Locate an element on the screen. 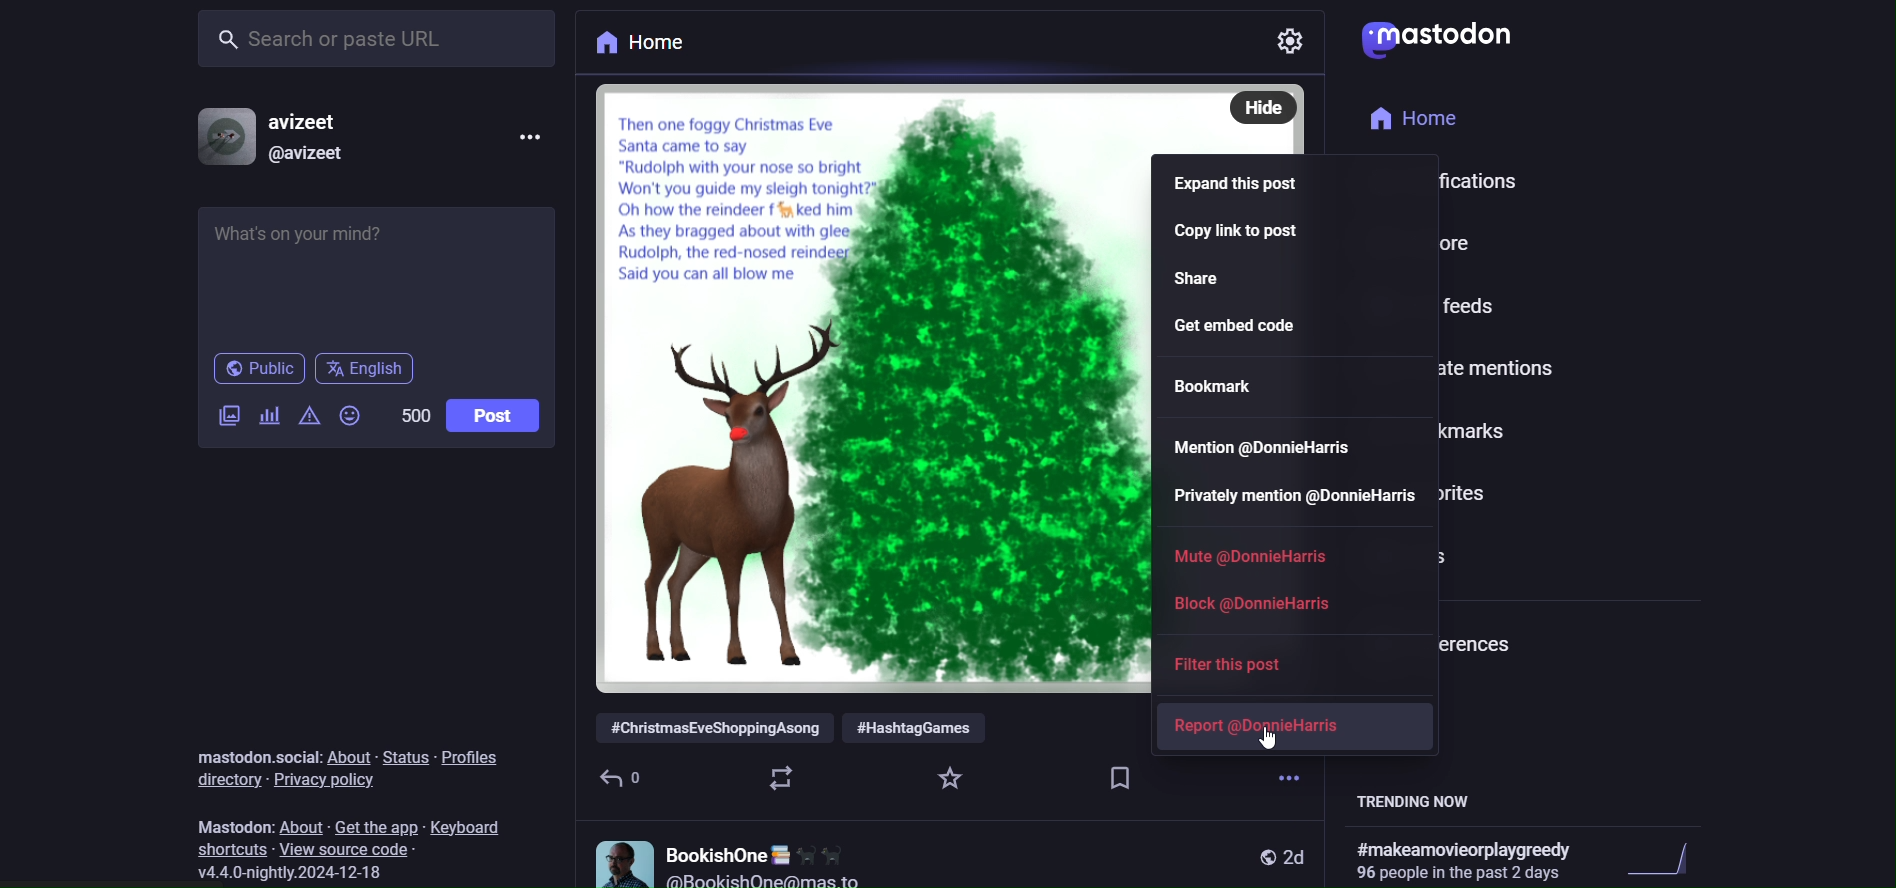 Image resolution: width=1896 pixels, height=888 pixels. status is located at coordinates (406, 757).